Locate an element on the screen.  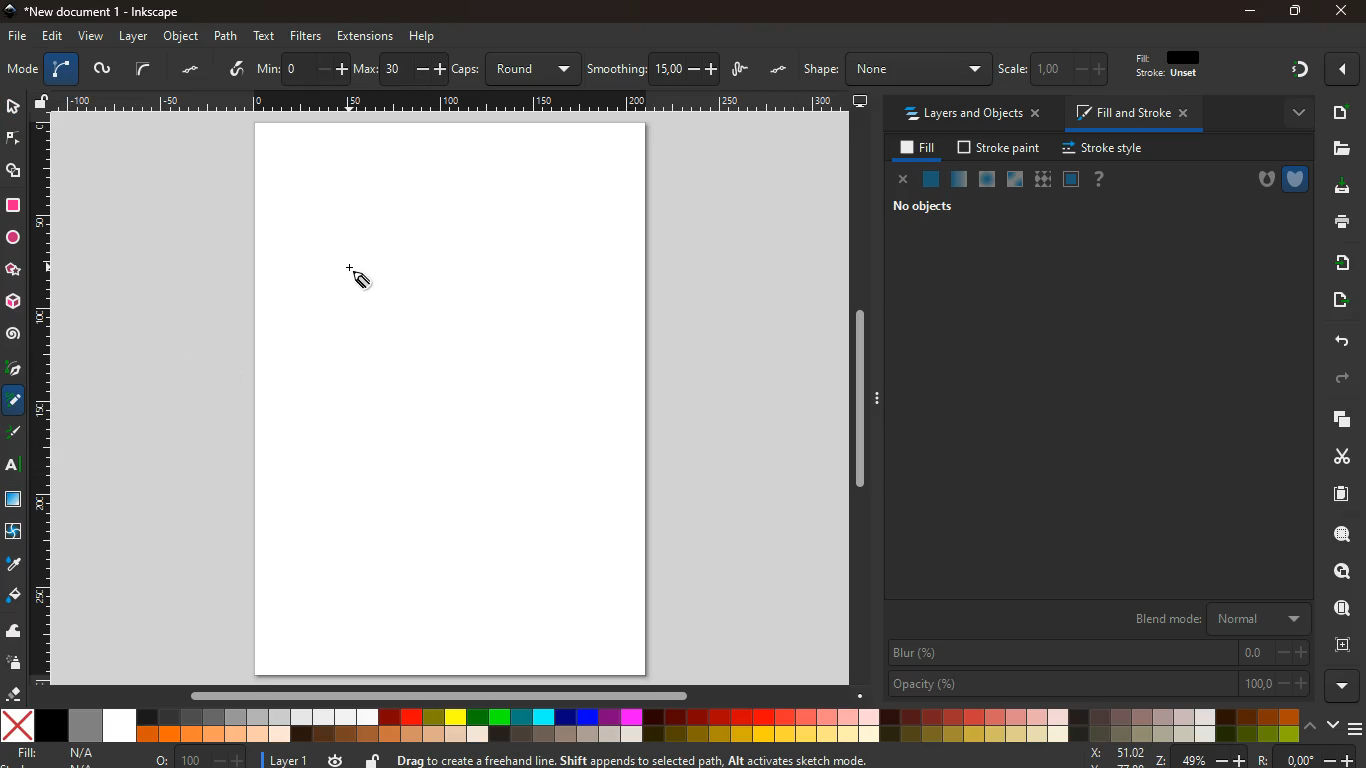
edit is located at coordinates (1019, 69).